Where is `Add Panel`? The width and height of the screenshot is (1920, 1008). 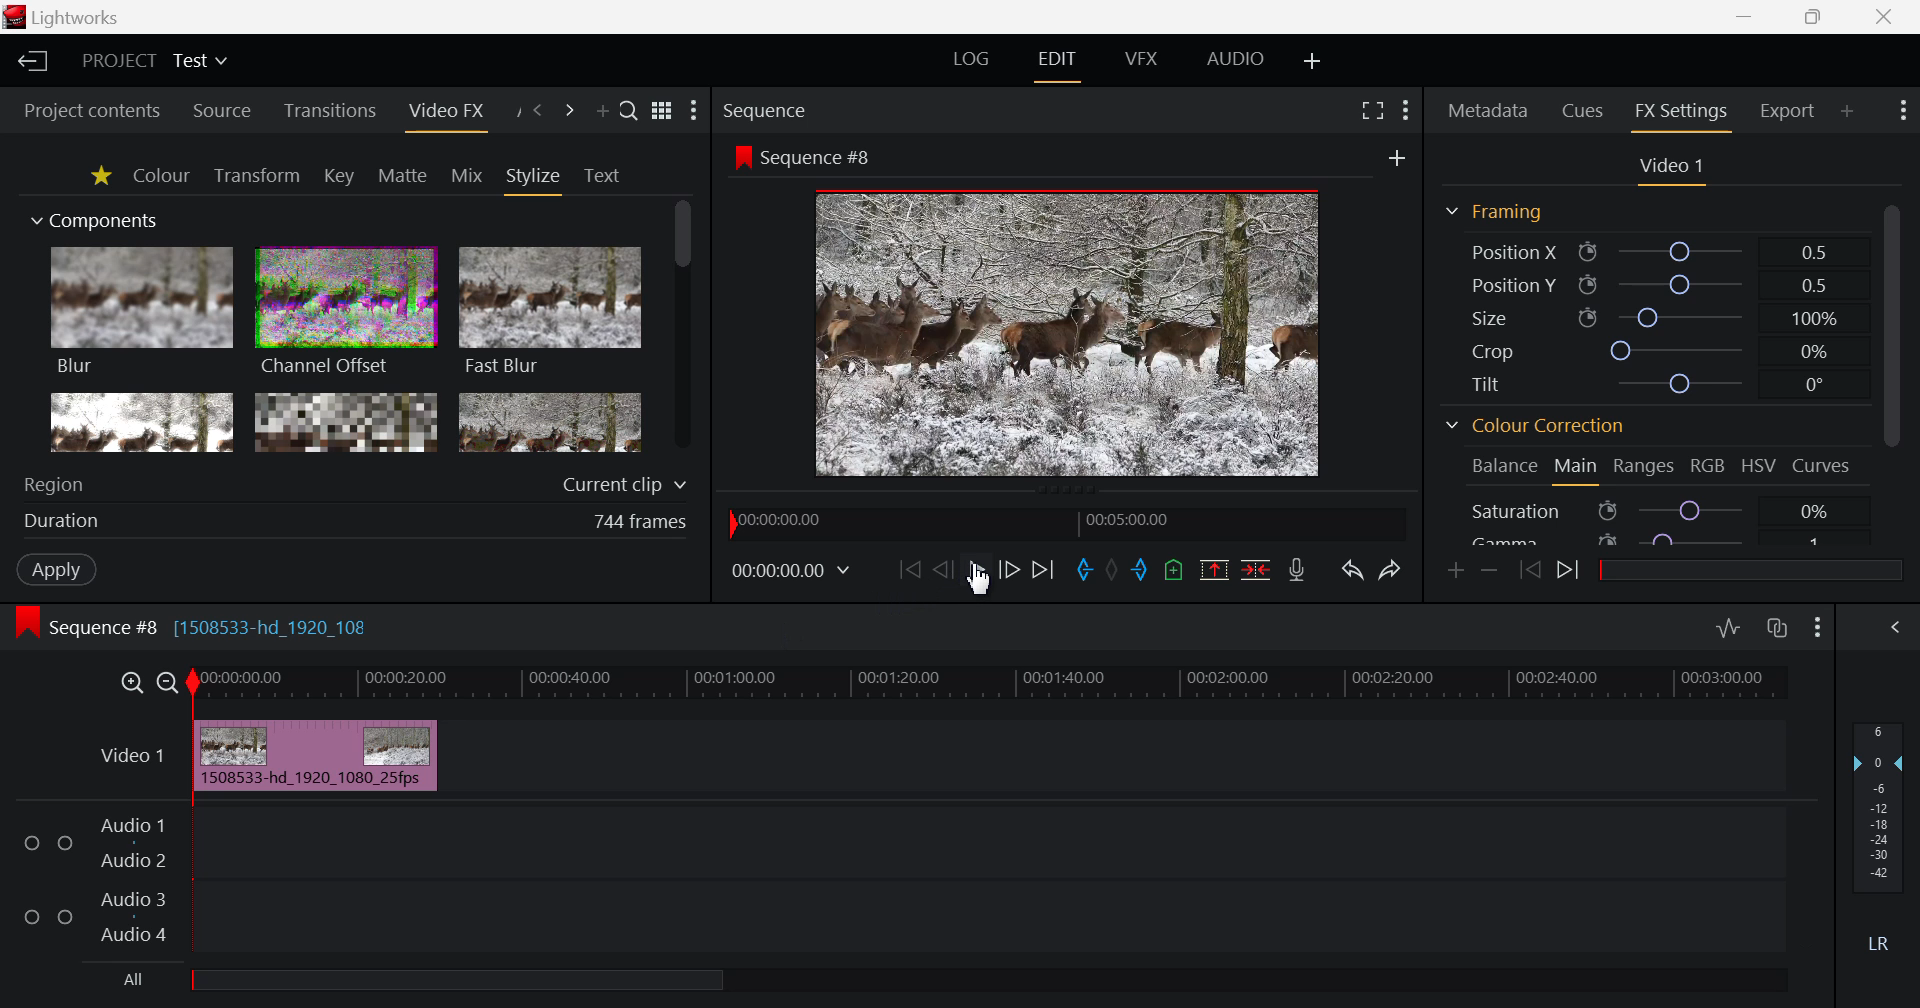
Add Panel is located at coordinates (602, 110).